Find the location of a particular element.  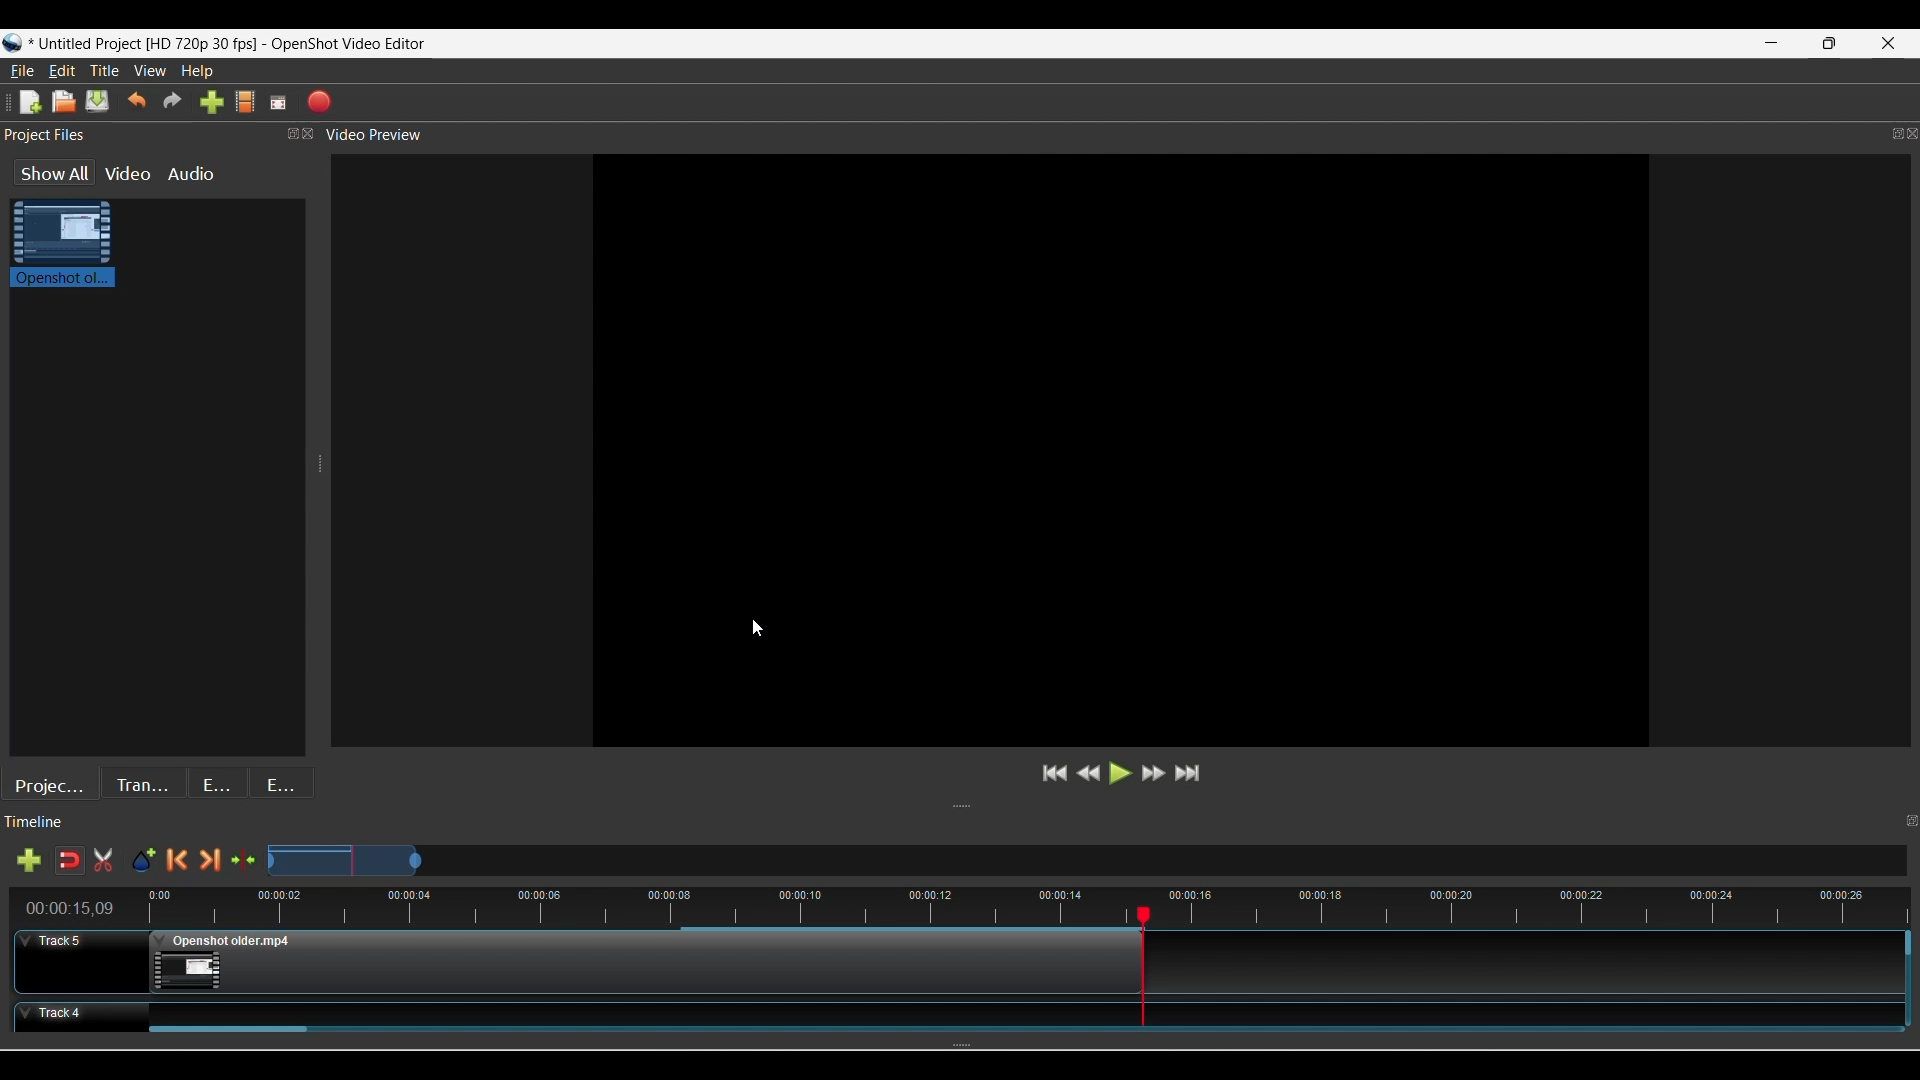

Choose profile is located at coordinates (245, 103).